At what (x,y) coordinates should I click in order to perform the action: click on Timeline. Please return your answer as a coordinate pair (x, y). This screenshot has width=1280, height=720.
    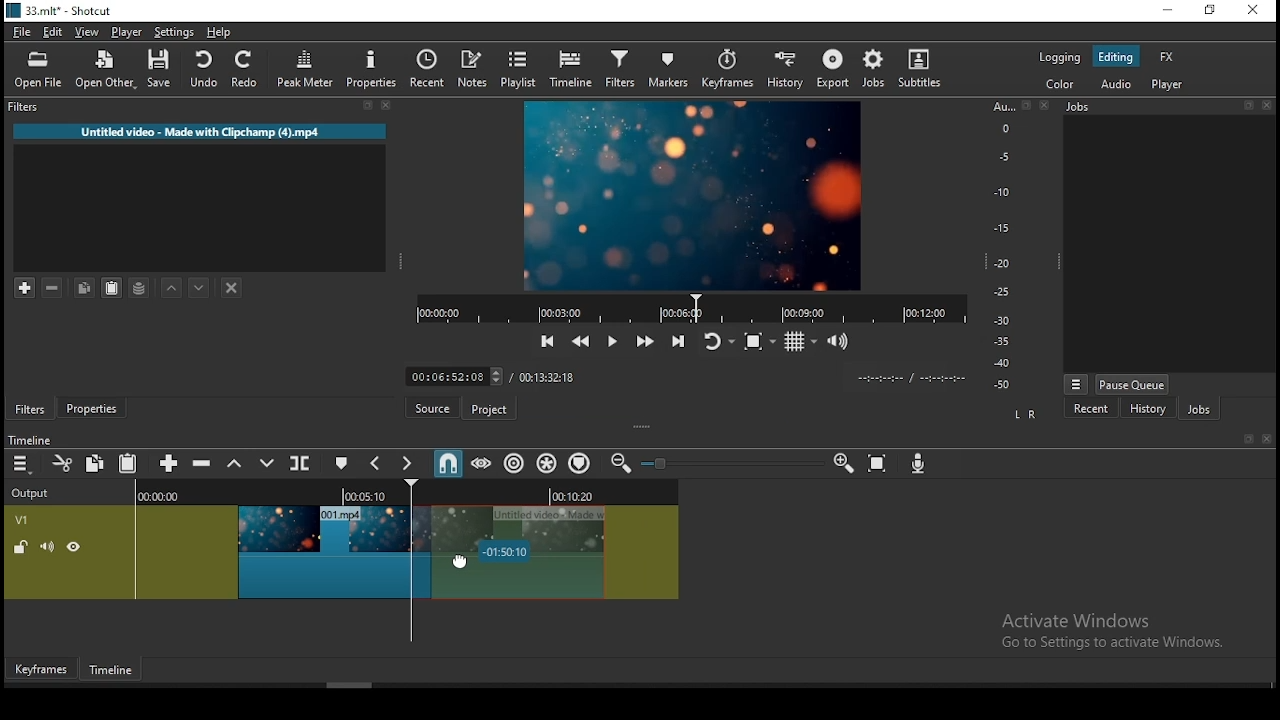
    Looking at the image, I should click on (114, 666).